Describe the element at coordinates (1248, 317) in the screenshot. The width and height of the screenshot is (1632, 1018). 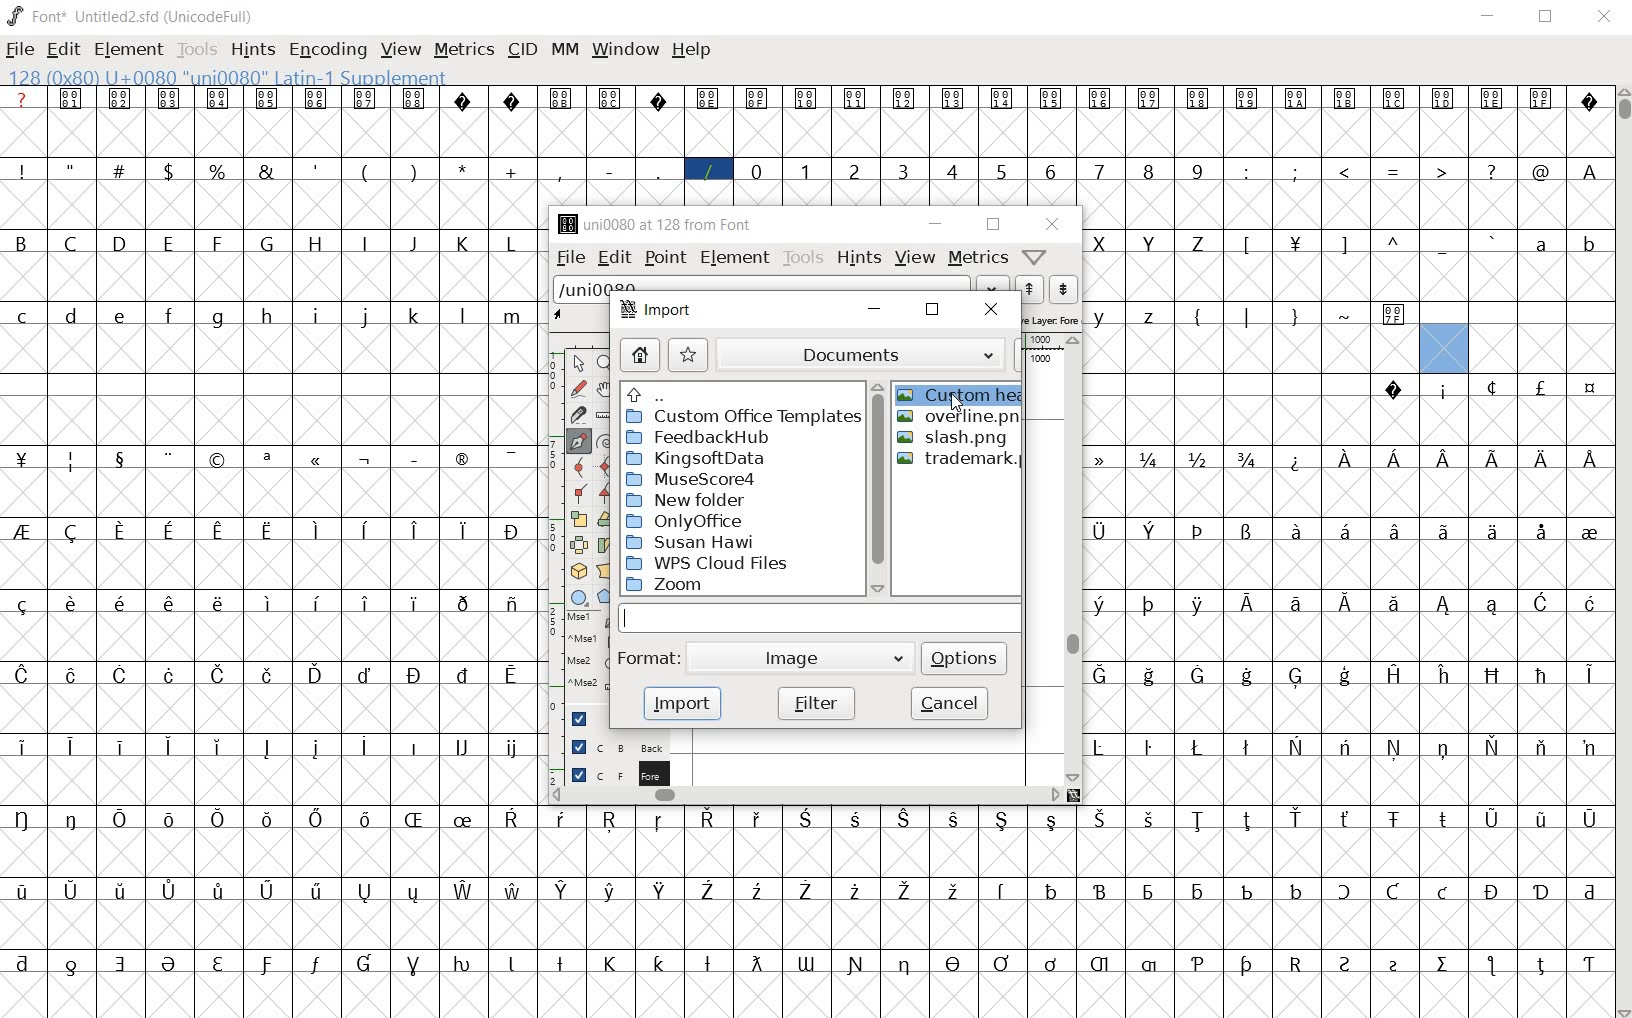
I see `glyph` at that location.